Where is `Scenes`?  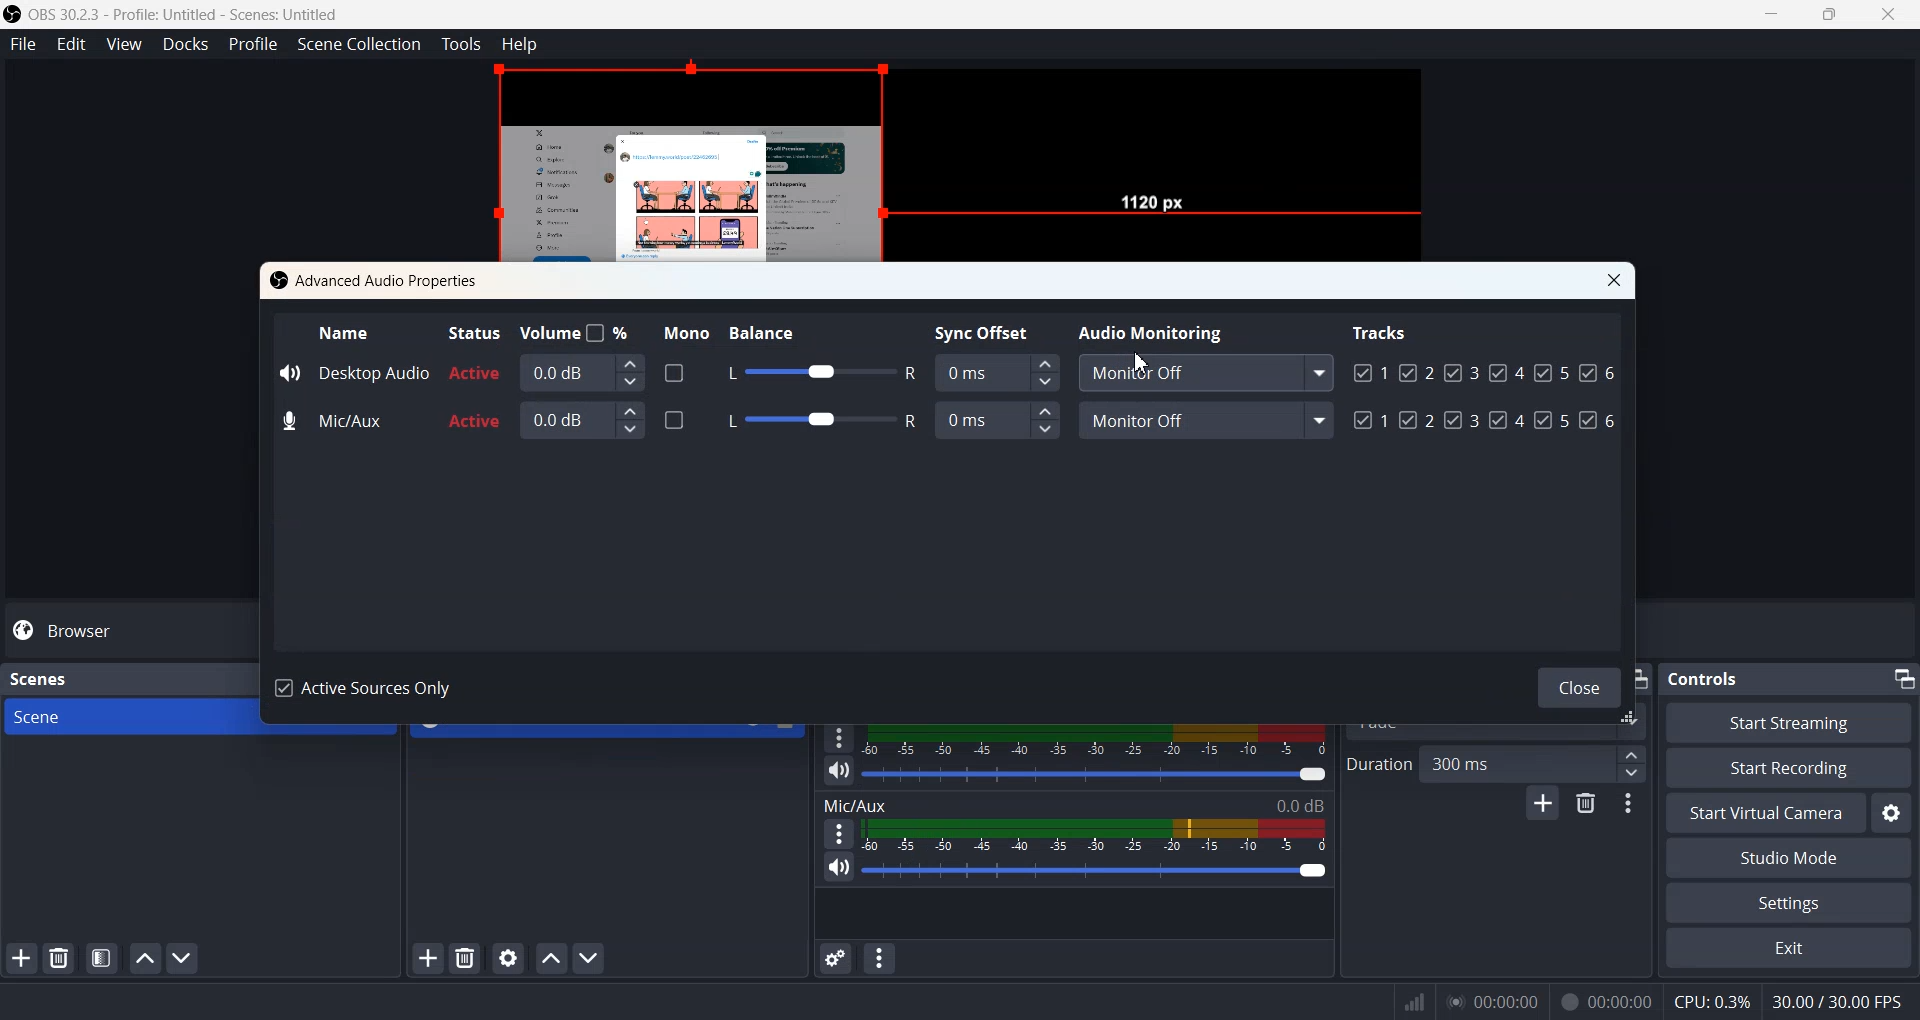 Scenes is located at coordinates (38, 677).